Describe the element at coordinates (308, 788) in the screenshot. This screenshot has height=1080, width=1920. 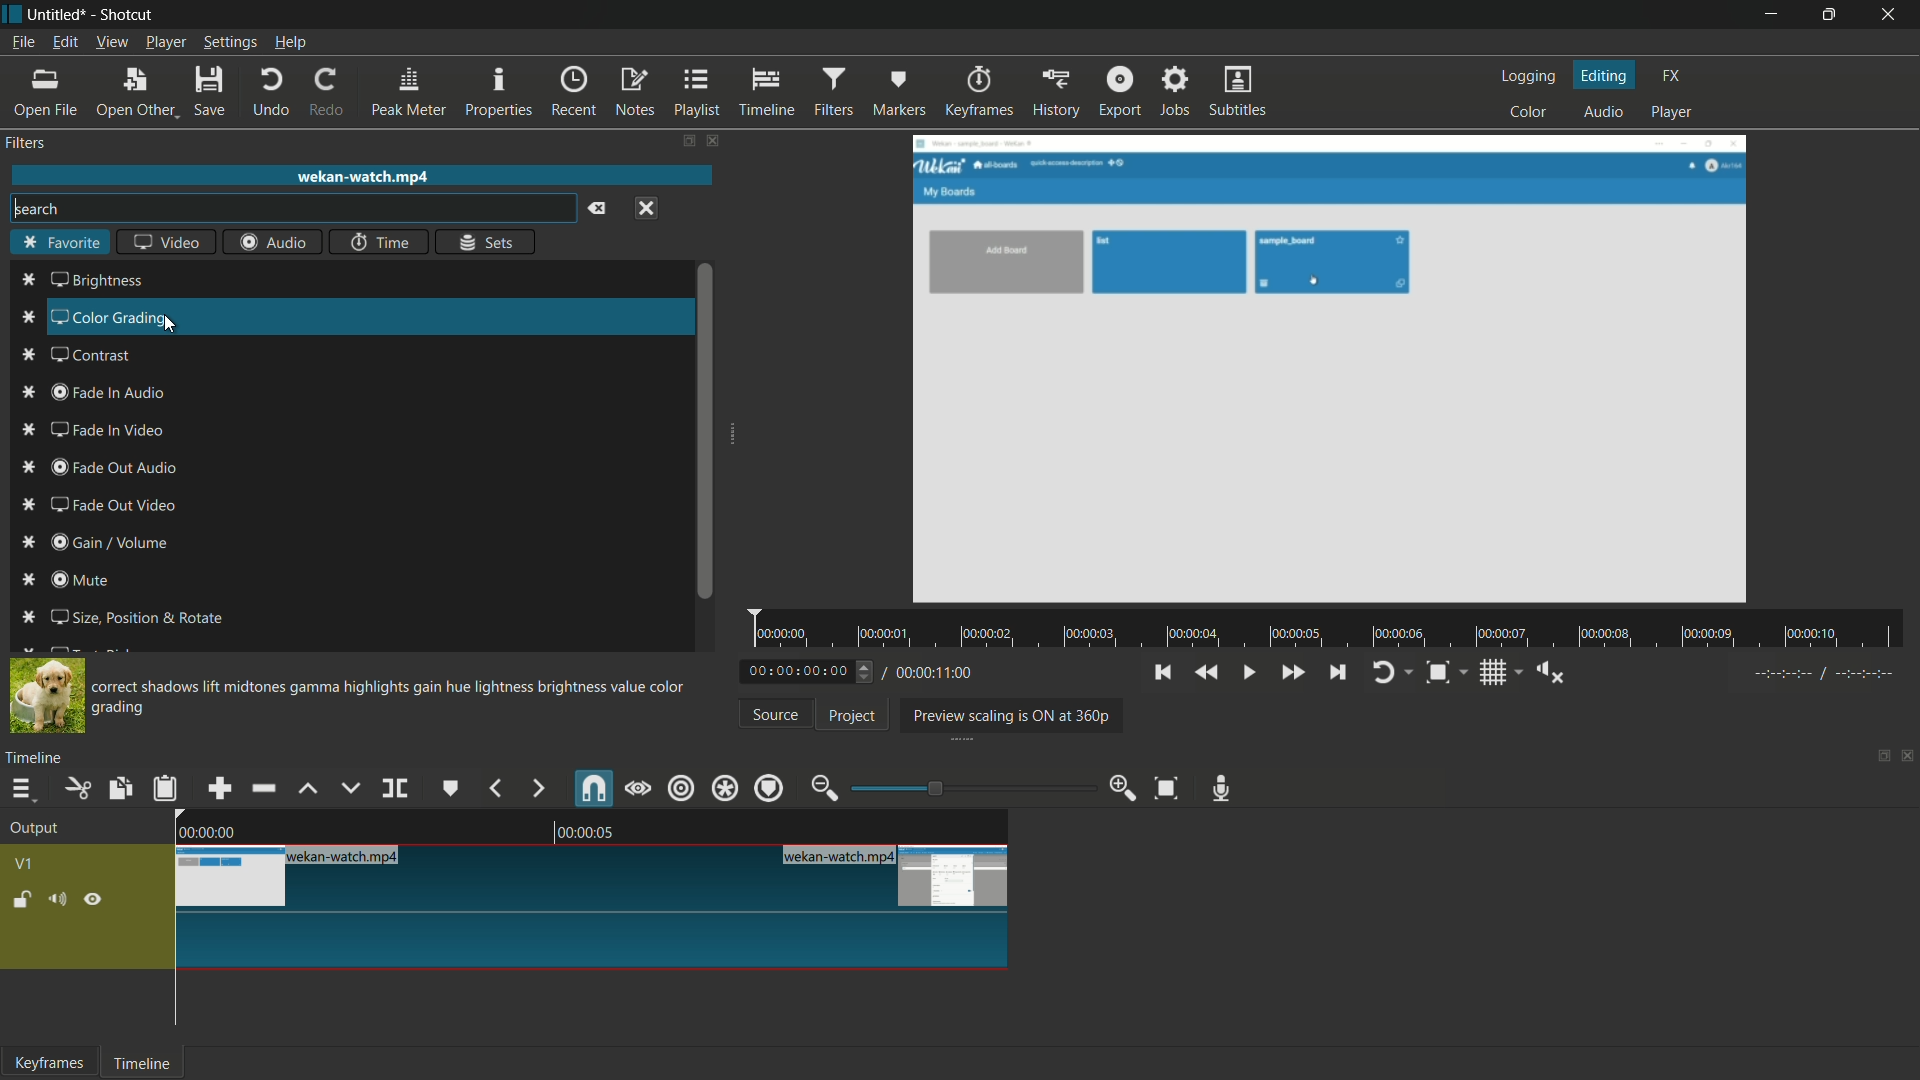
I see `lift` at that location.